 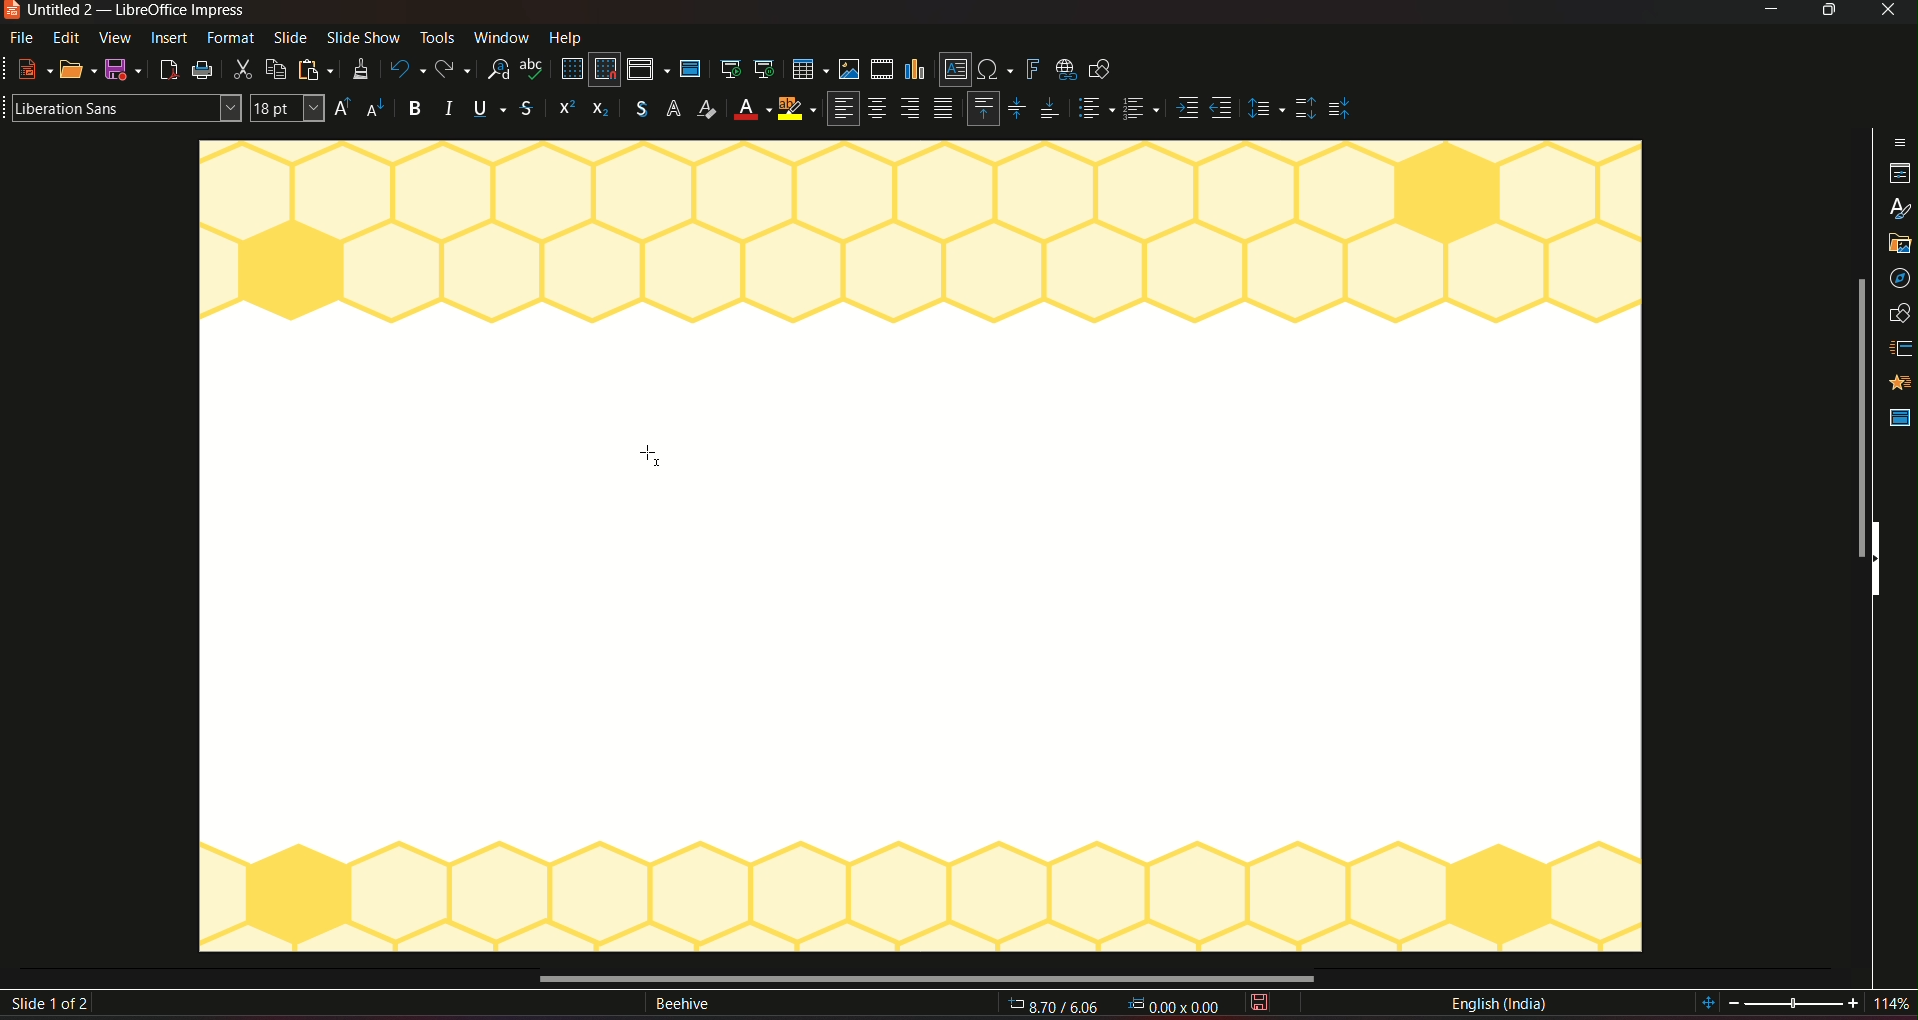 I want to click on export as pdf, so click(x=167, y=70).